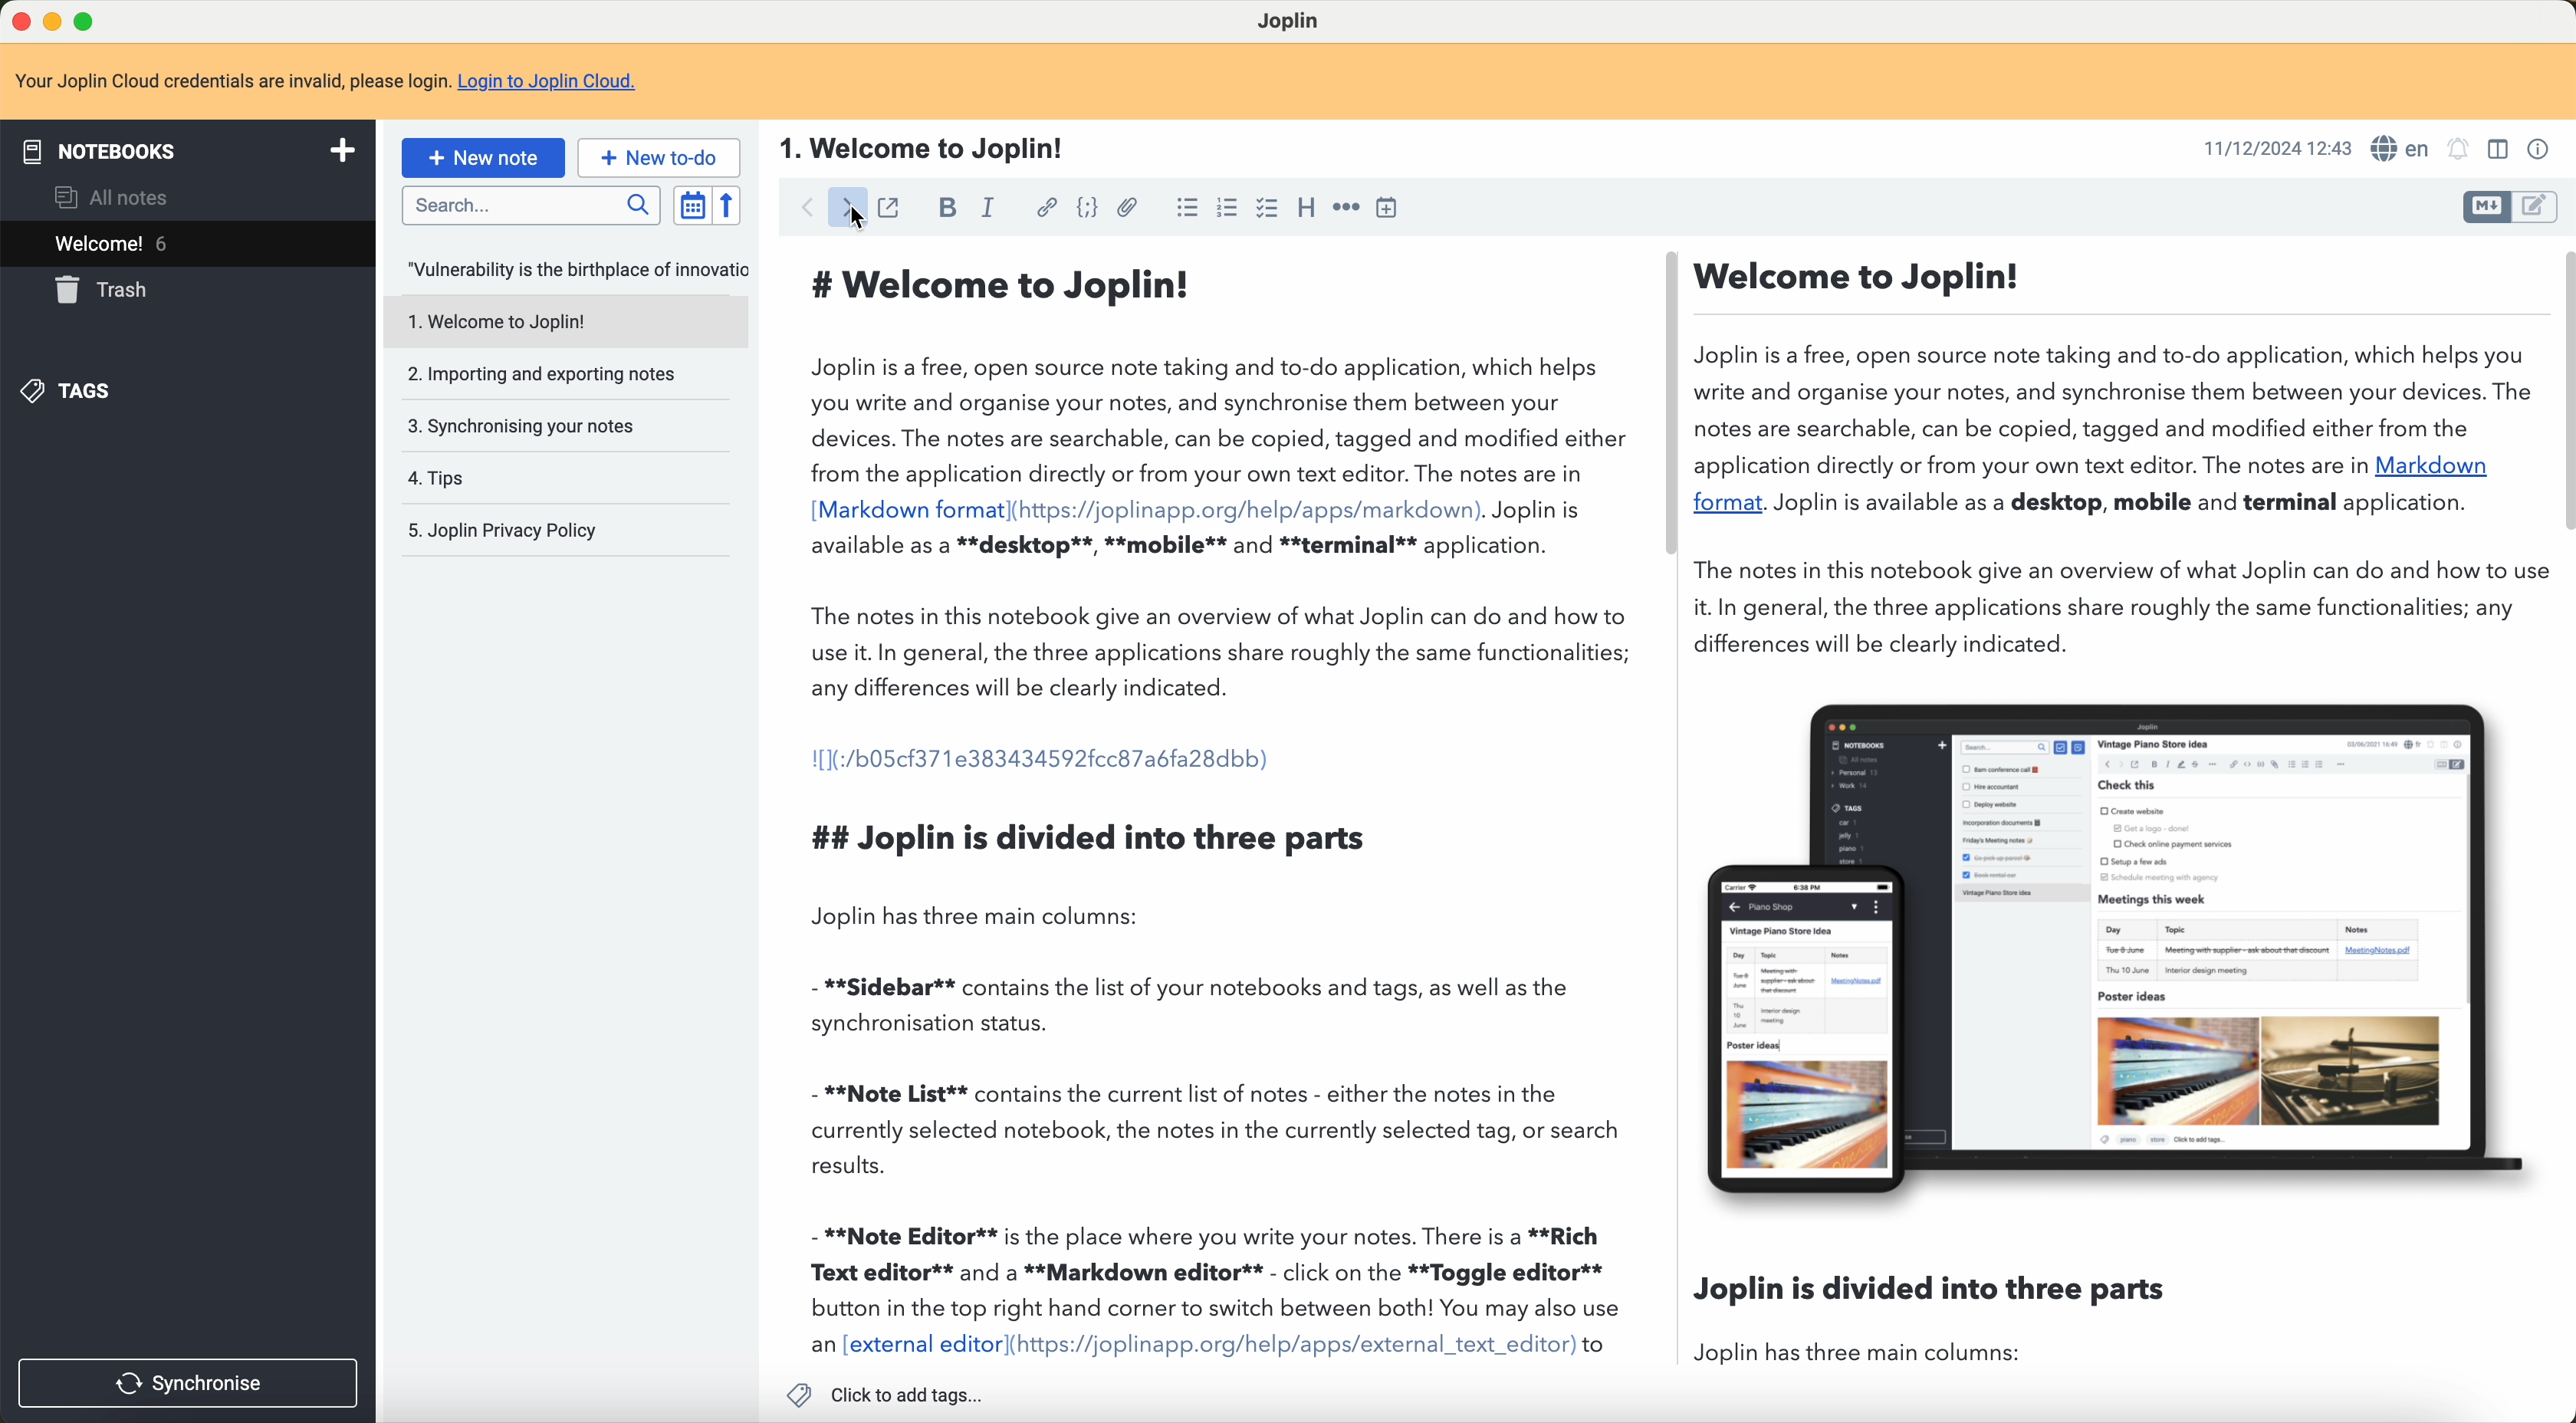 The image size is (2576, 1423). What do you see at coordinates (544, 533) in the screenshot?
I see `Joplin privacy policy` at bounding box center [544, 533].